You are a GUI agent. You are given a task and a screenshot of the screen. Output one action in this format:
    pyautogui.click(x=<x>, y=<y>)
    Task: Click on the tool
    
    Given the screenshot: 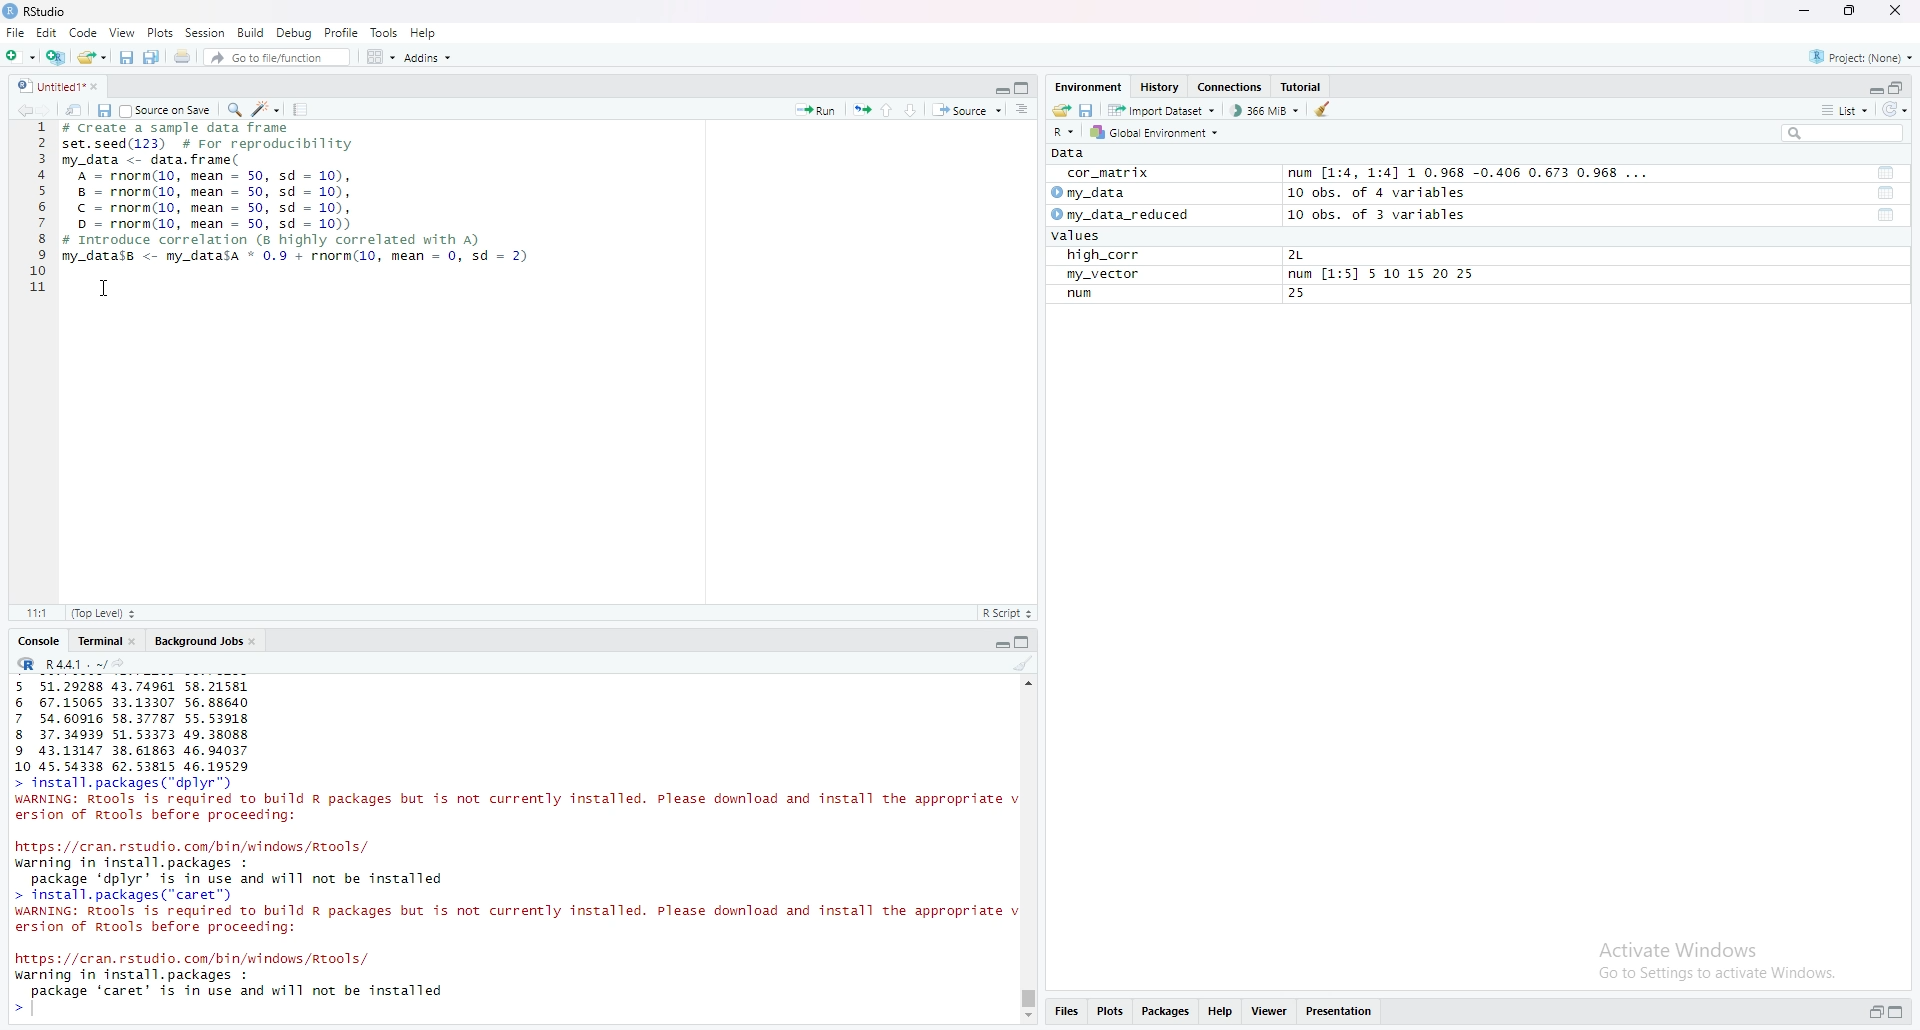 What is the action you would take?
    pyautogui.click(x=1887, y=193)
    